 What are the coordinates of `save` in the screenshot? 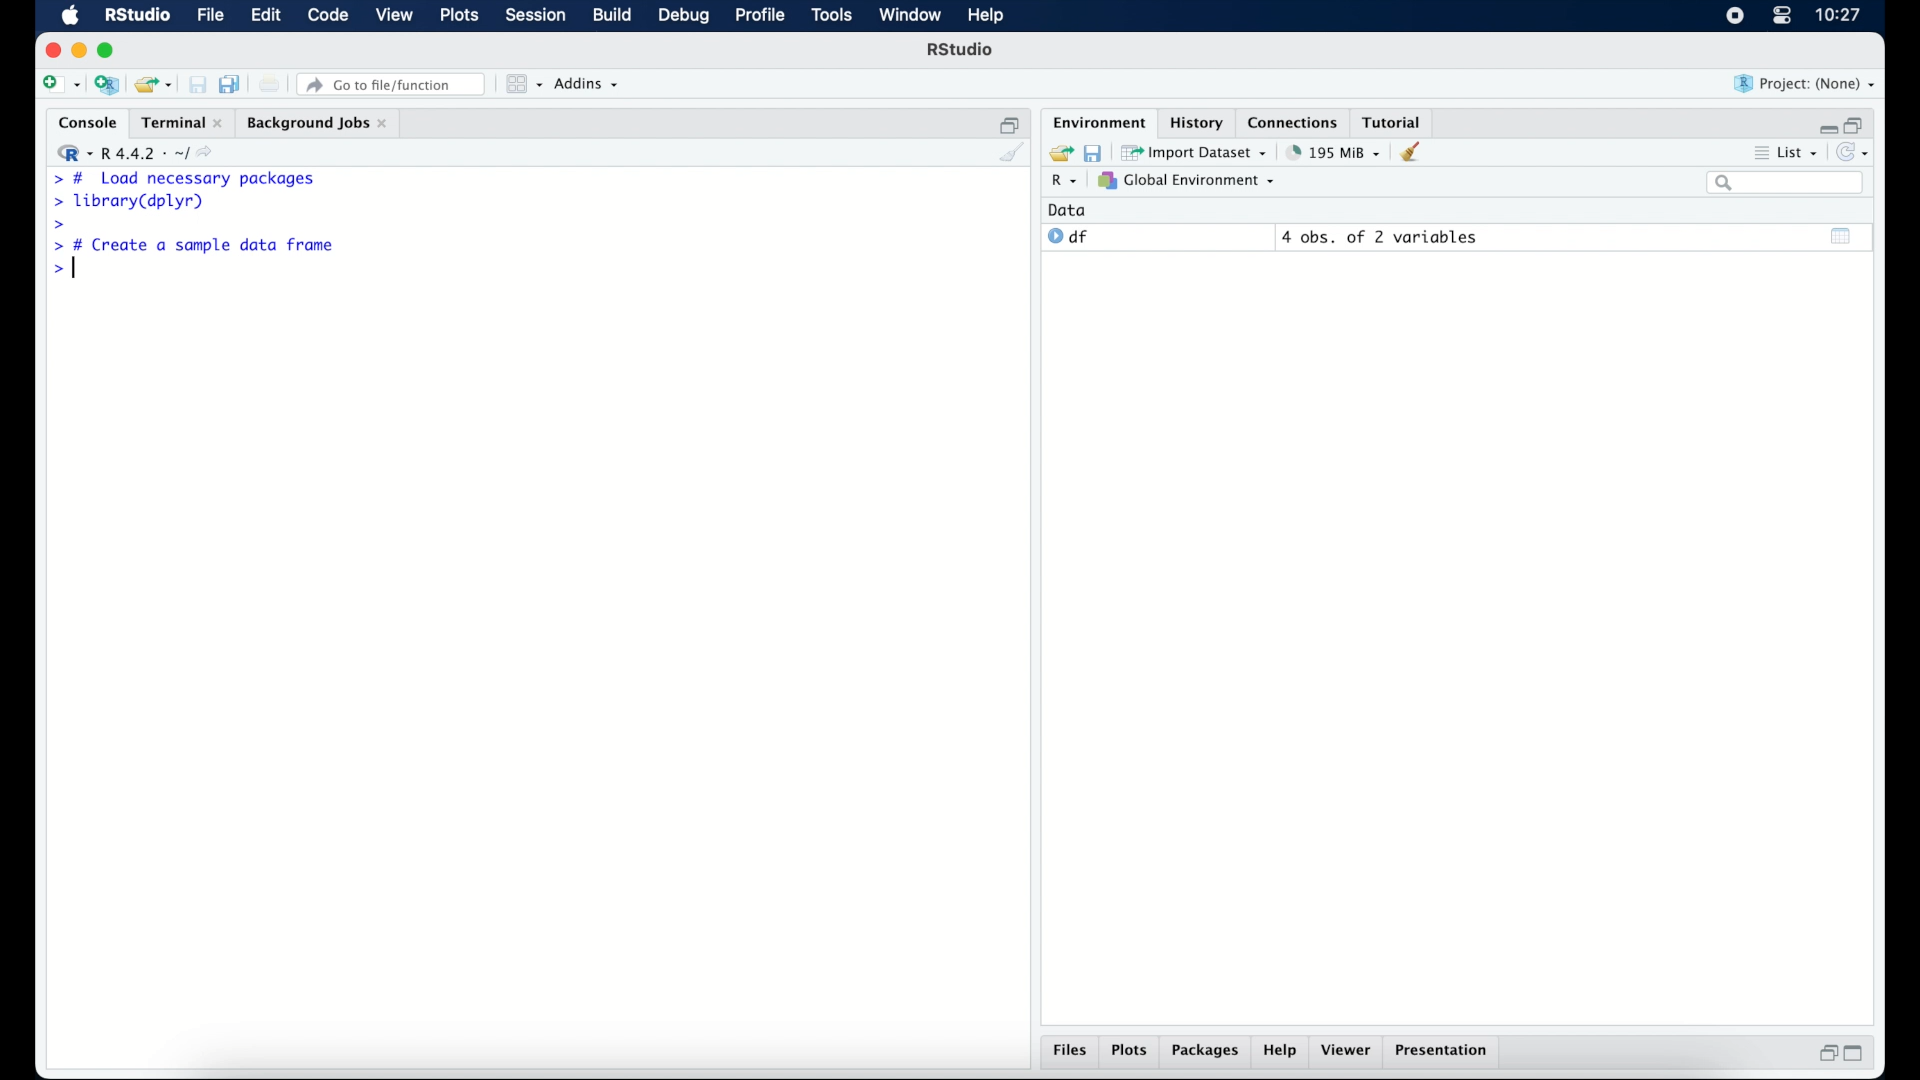 It's located at (197, 84).